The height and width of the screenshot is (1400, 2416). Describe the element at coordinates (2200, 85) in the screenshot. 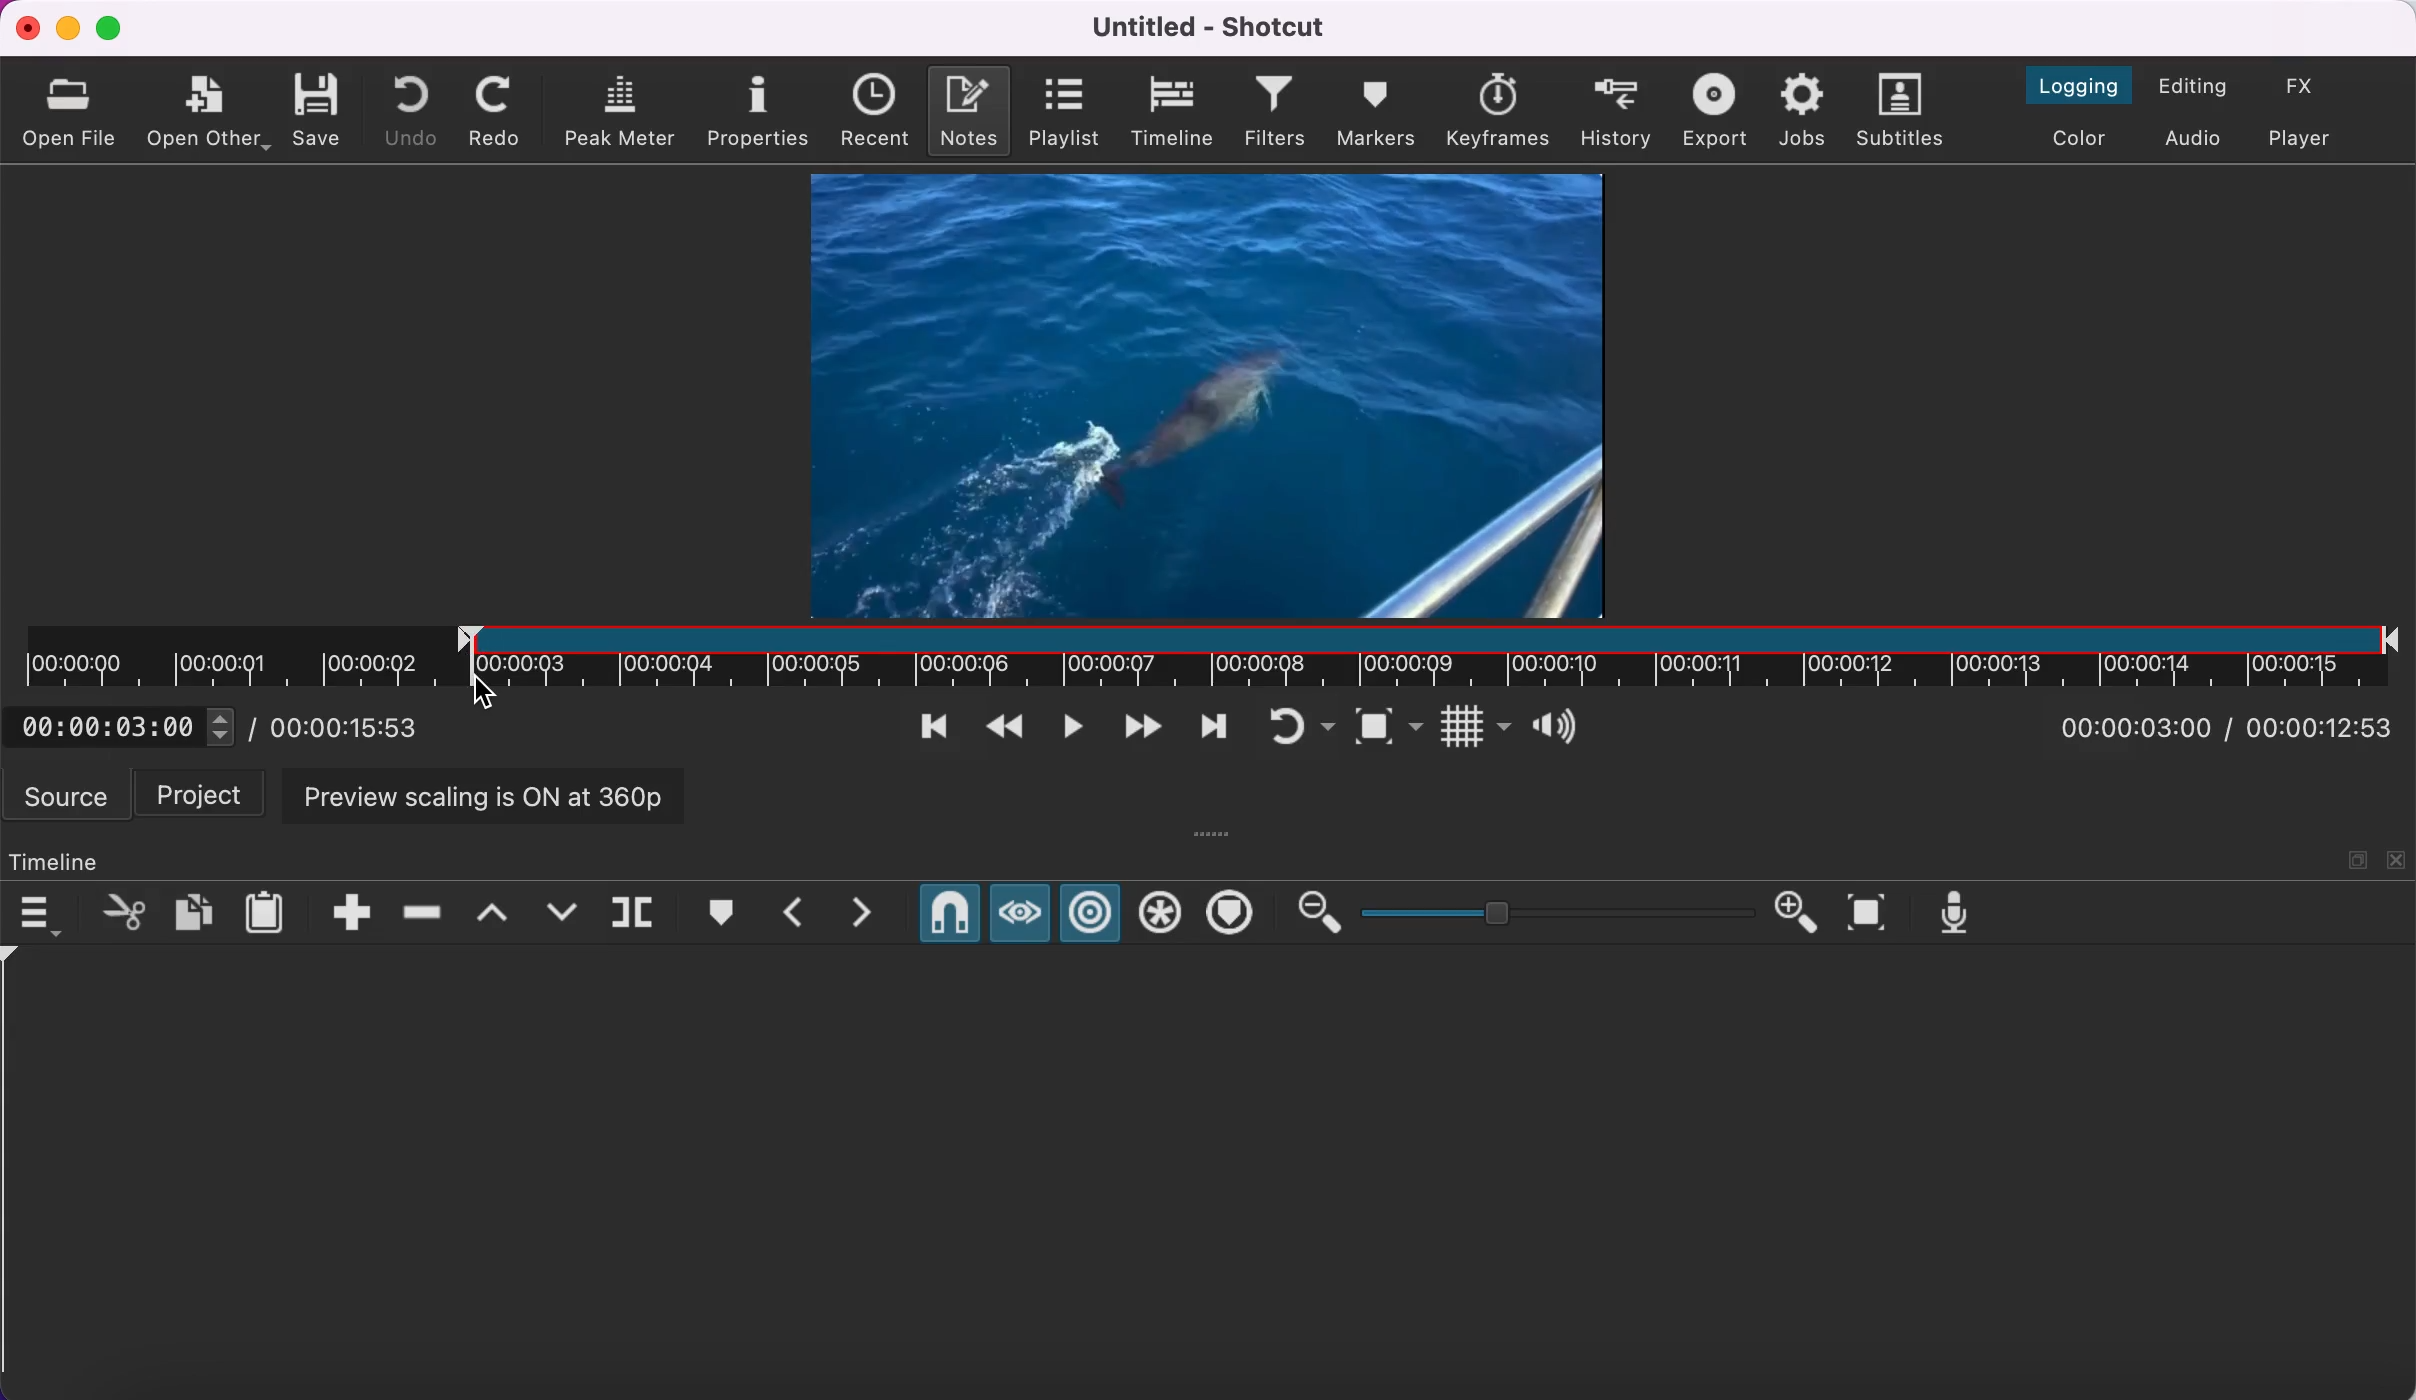

I see `switch to the editing layout` at that location.